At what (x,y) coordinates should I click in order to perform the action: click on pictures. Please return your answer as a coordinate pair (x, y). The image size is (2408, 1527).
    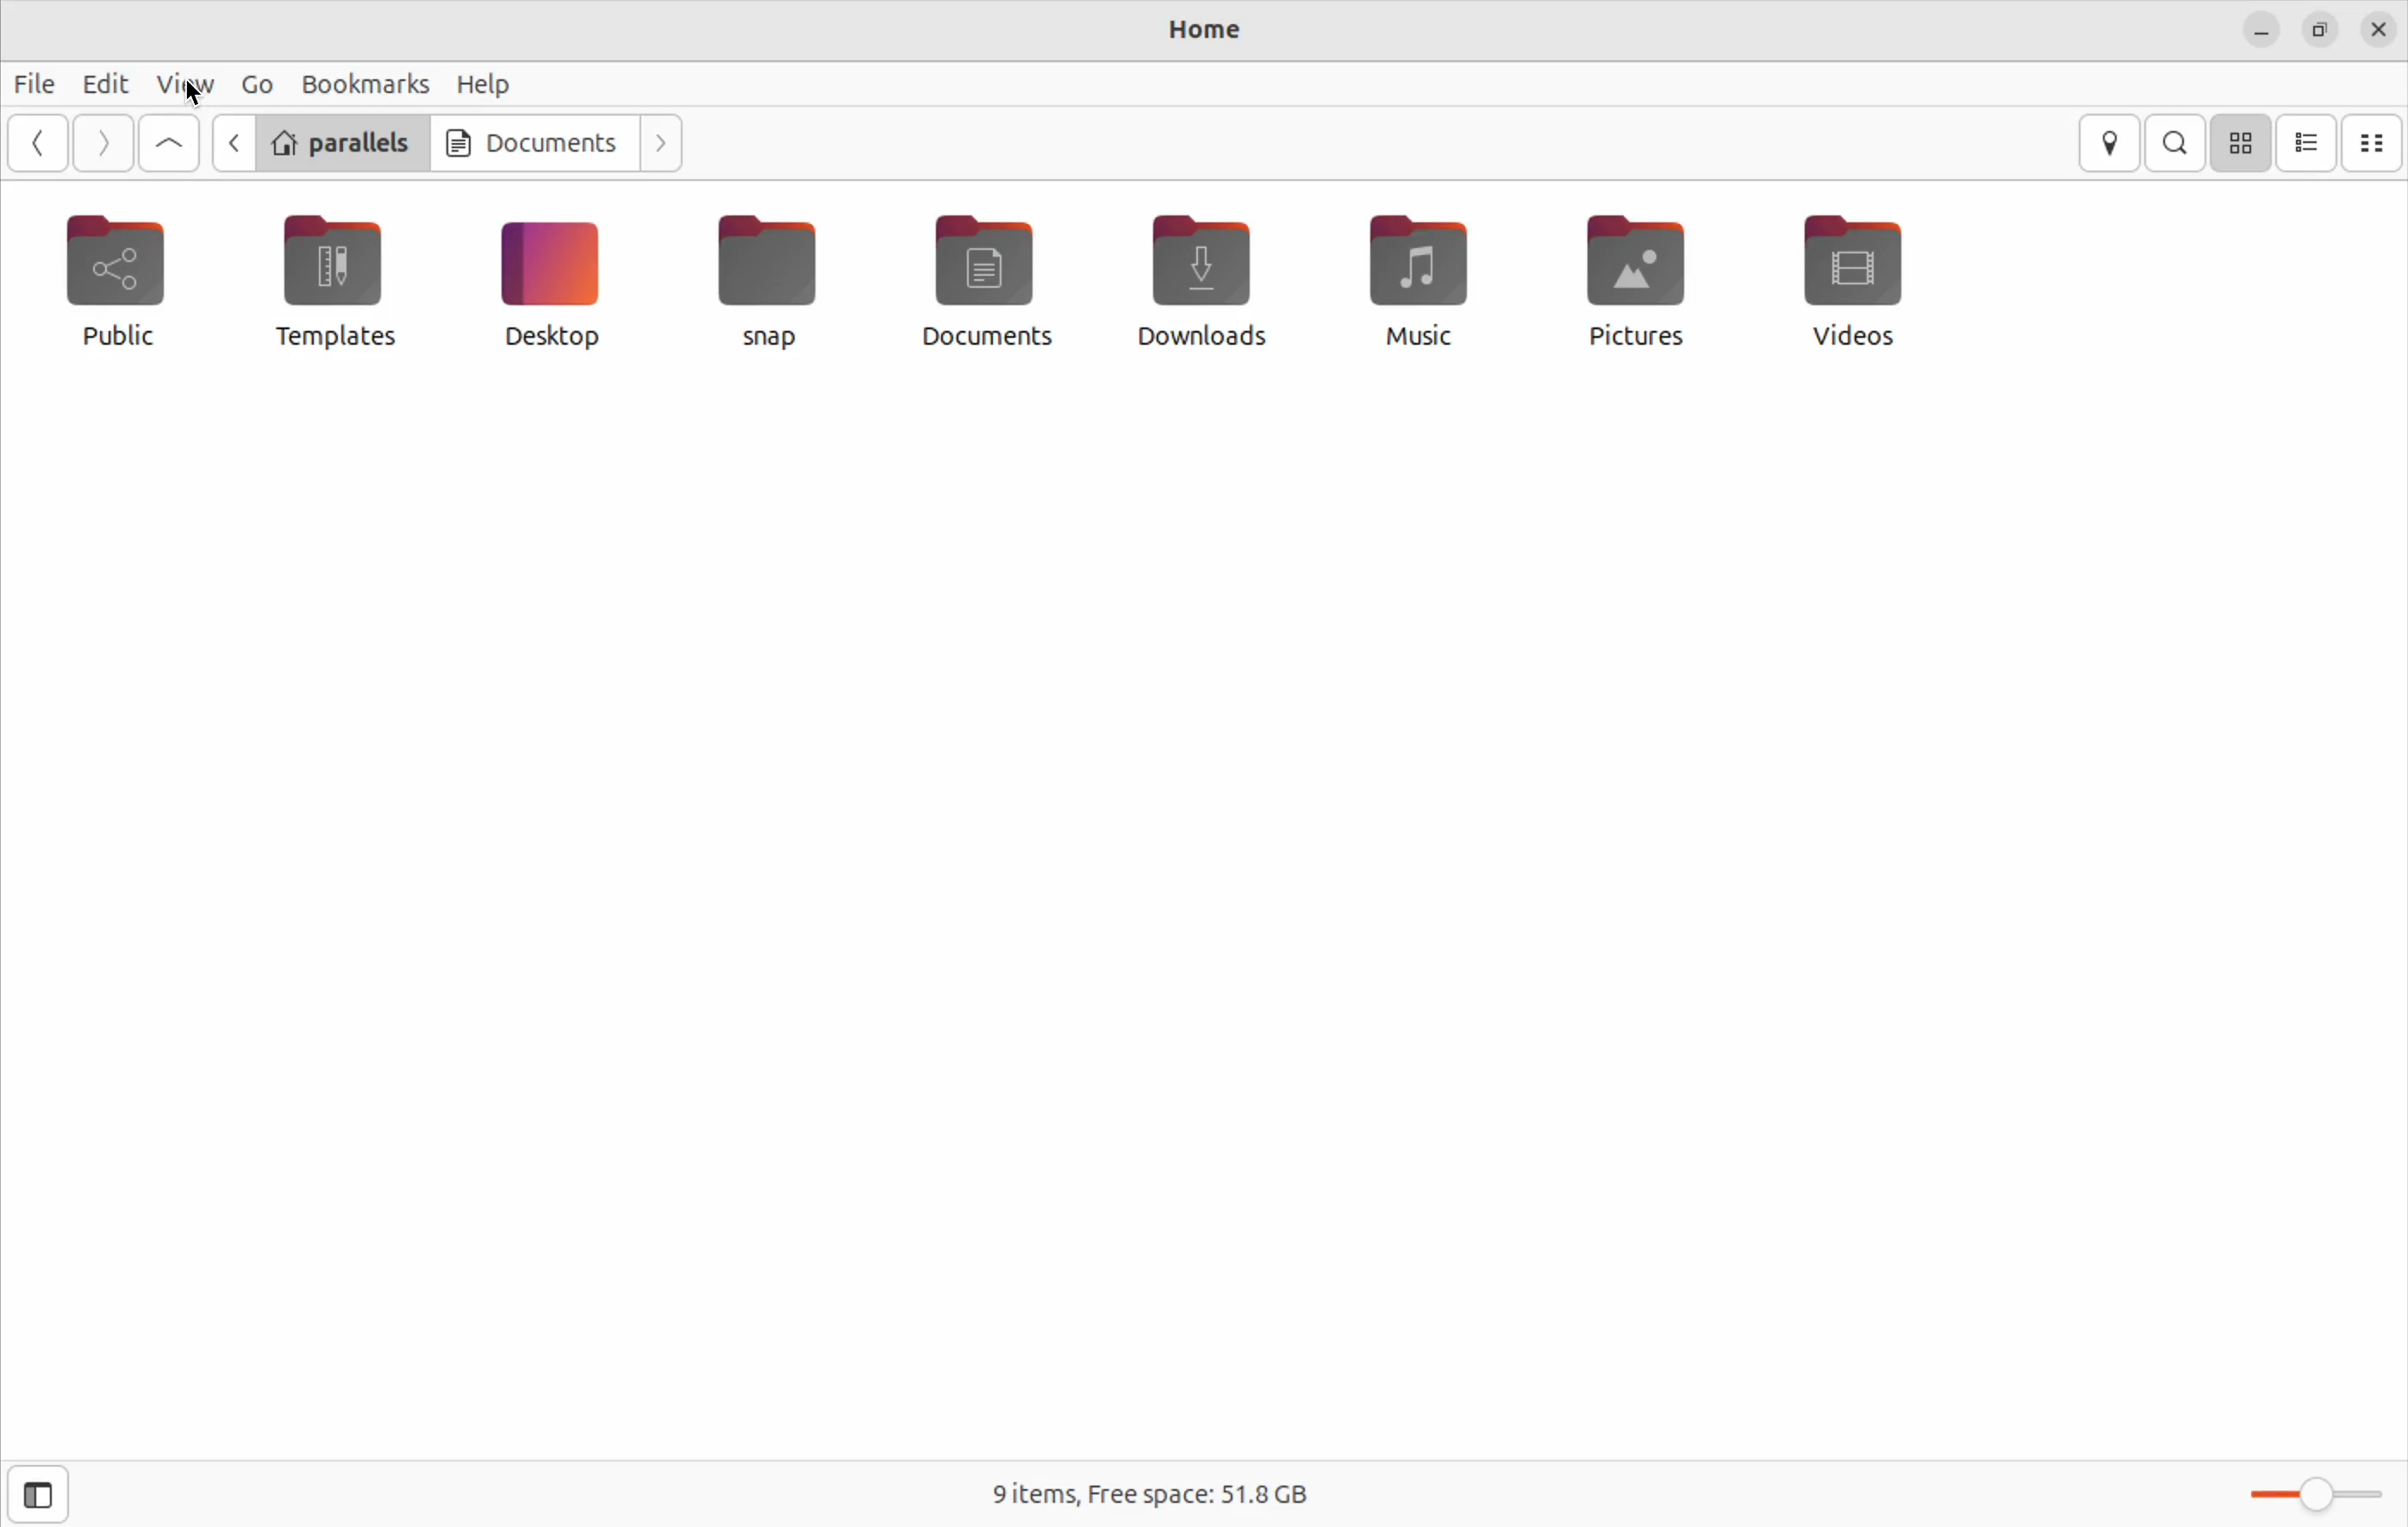
    Looking at the image, I should click on (1633, 284).